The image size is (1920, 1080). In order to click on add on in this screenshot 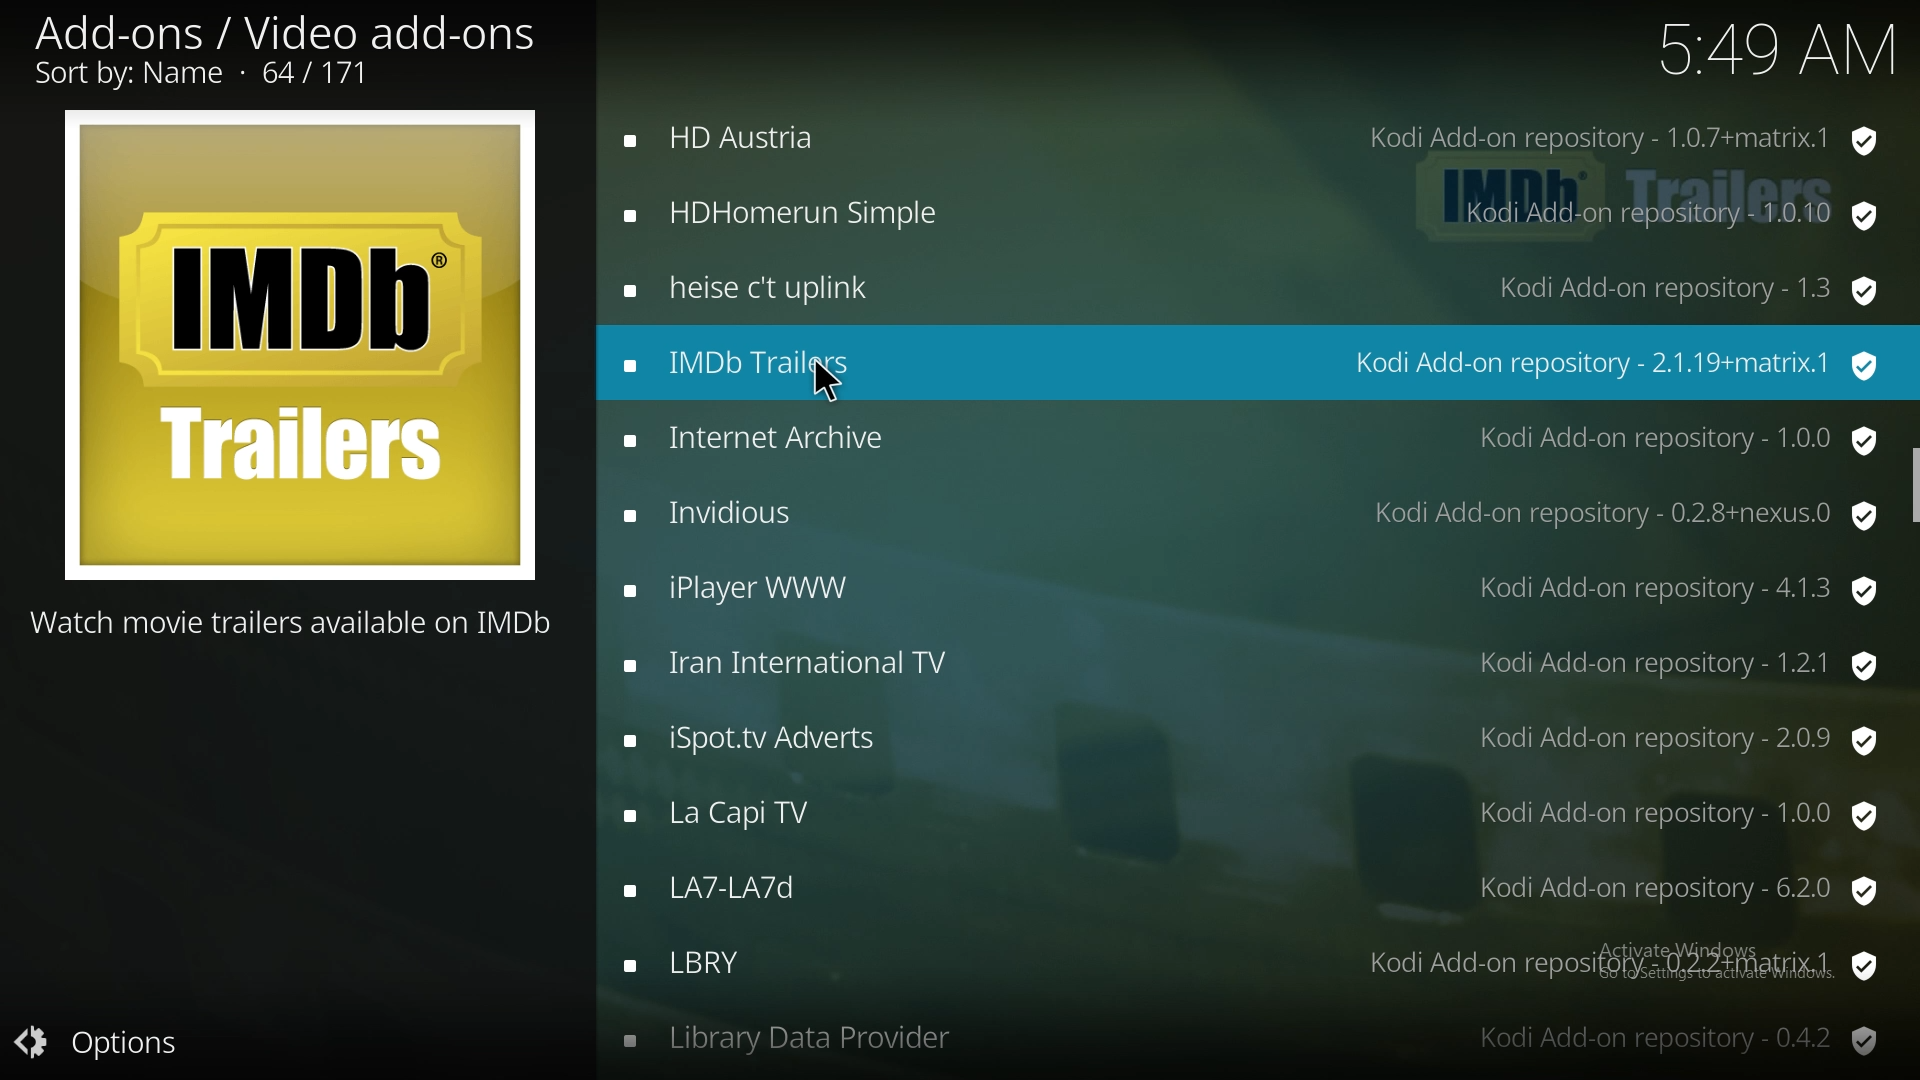, I will do `click(1255, 288)`.